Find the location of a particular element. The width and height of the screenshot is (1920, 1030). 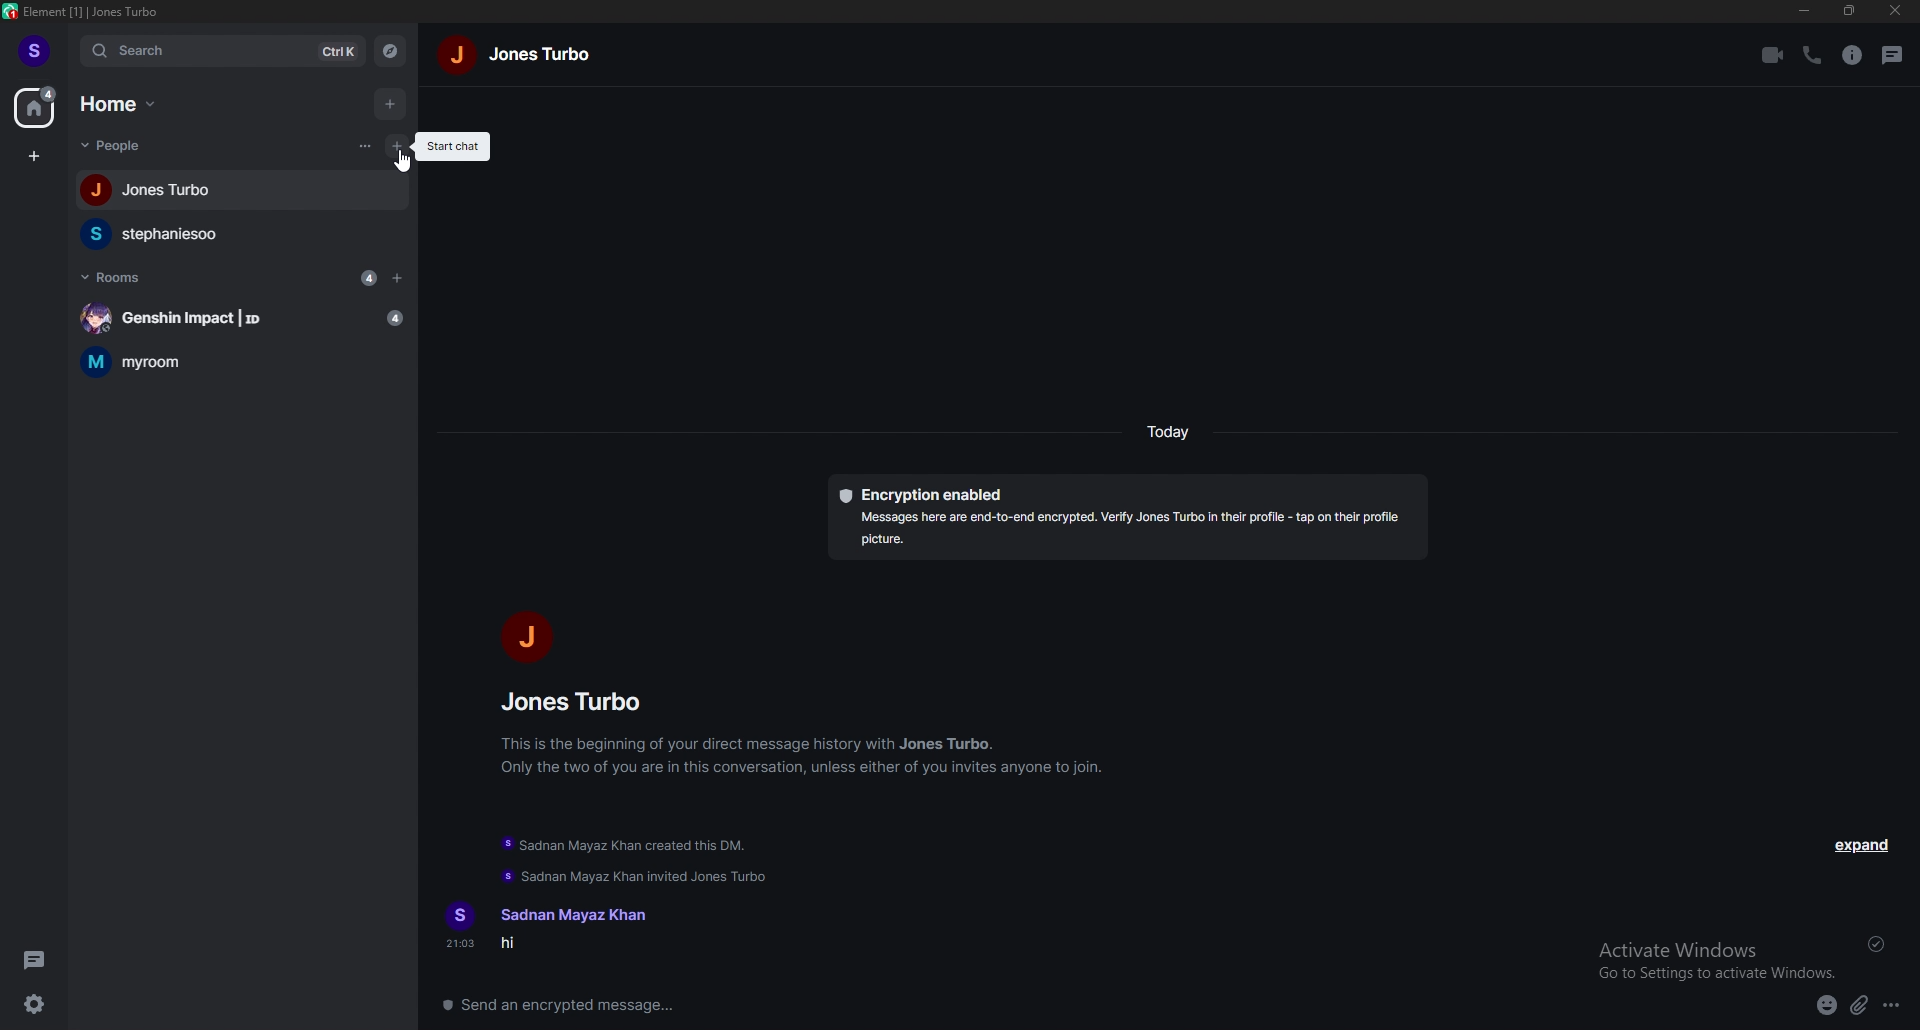

video call is located at coordinates (1770, 56).